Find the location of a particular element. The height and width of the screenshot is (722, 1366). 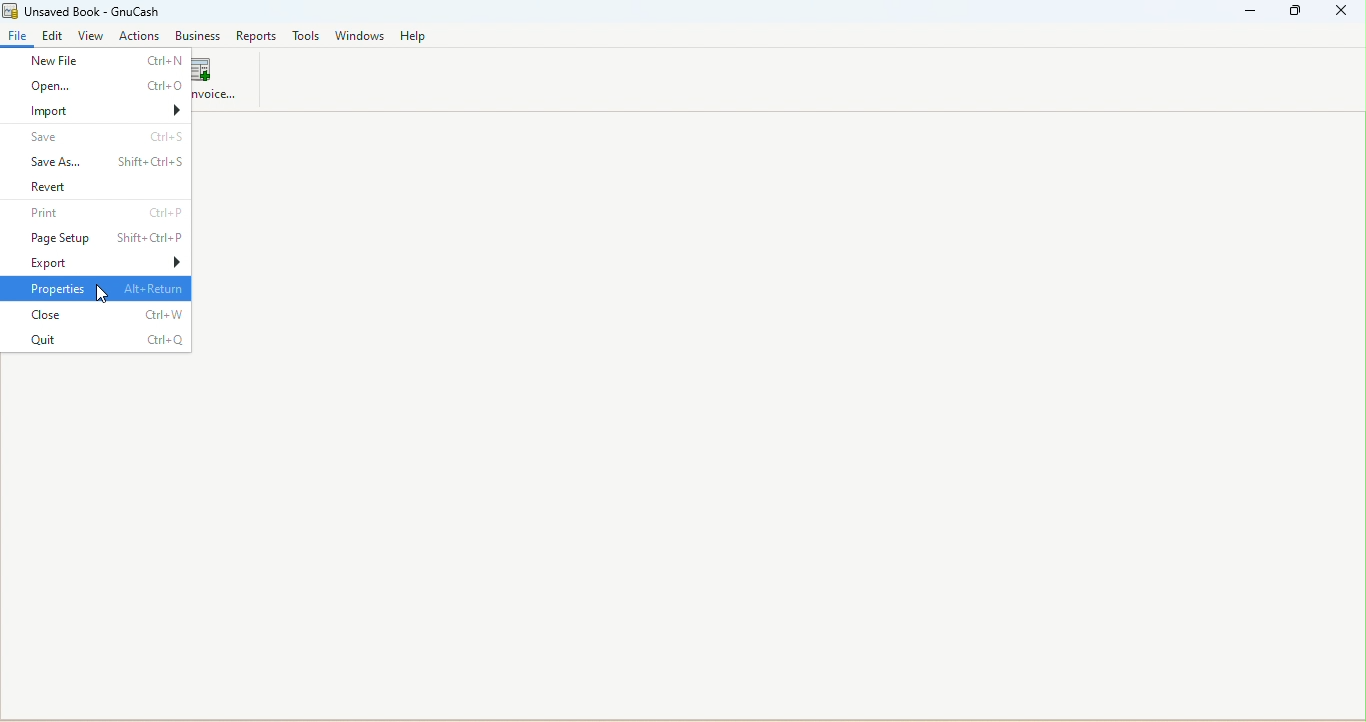

Windows is located at coordinates (361, 37).